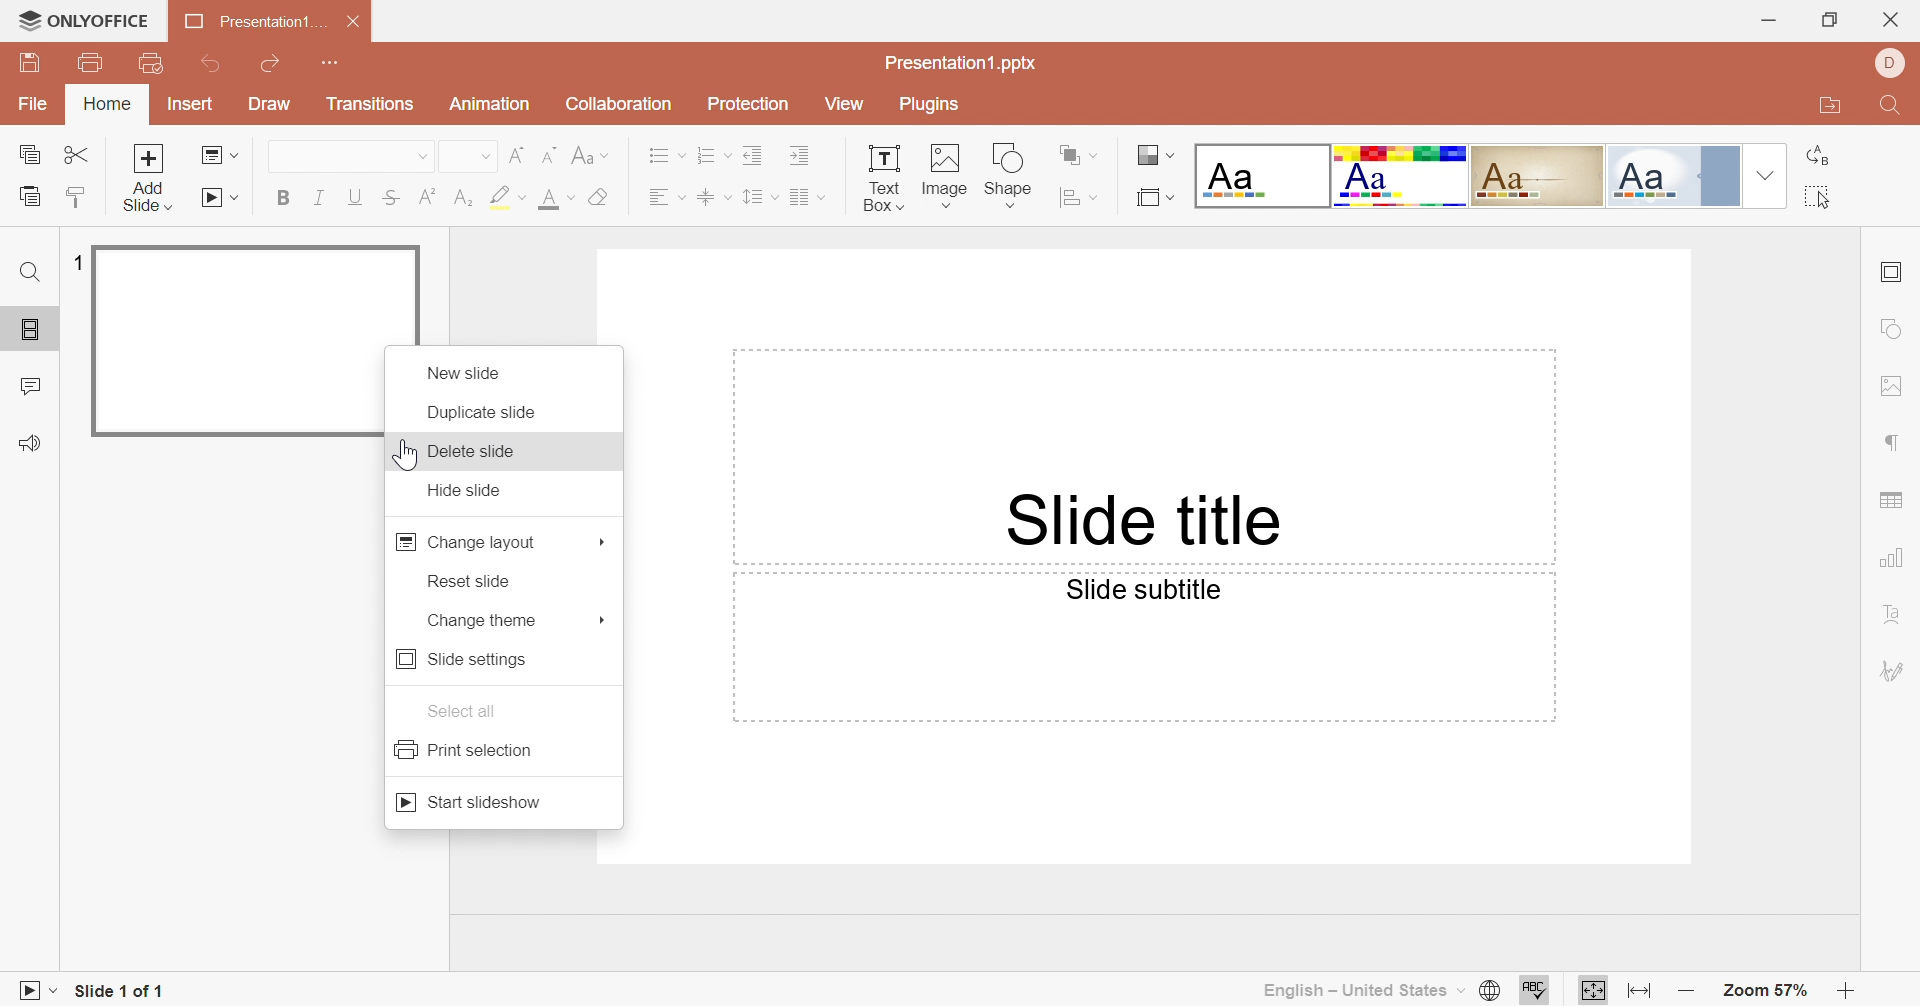  Describe the element at coordinates (804, 154) in the screenshot. I see `Increase Indent` at that location.